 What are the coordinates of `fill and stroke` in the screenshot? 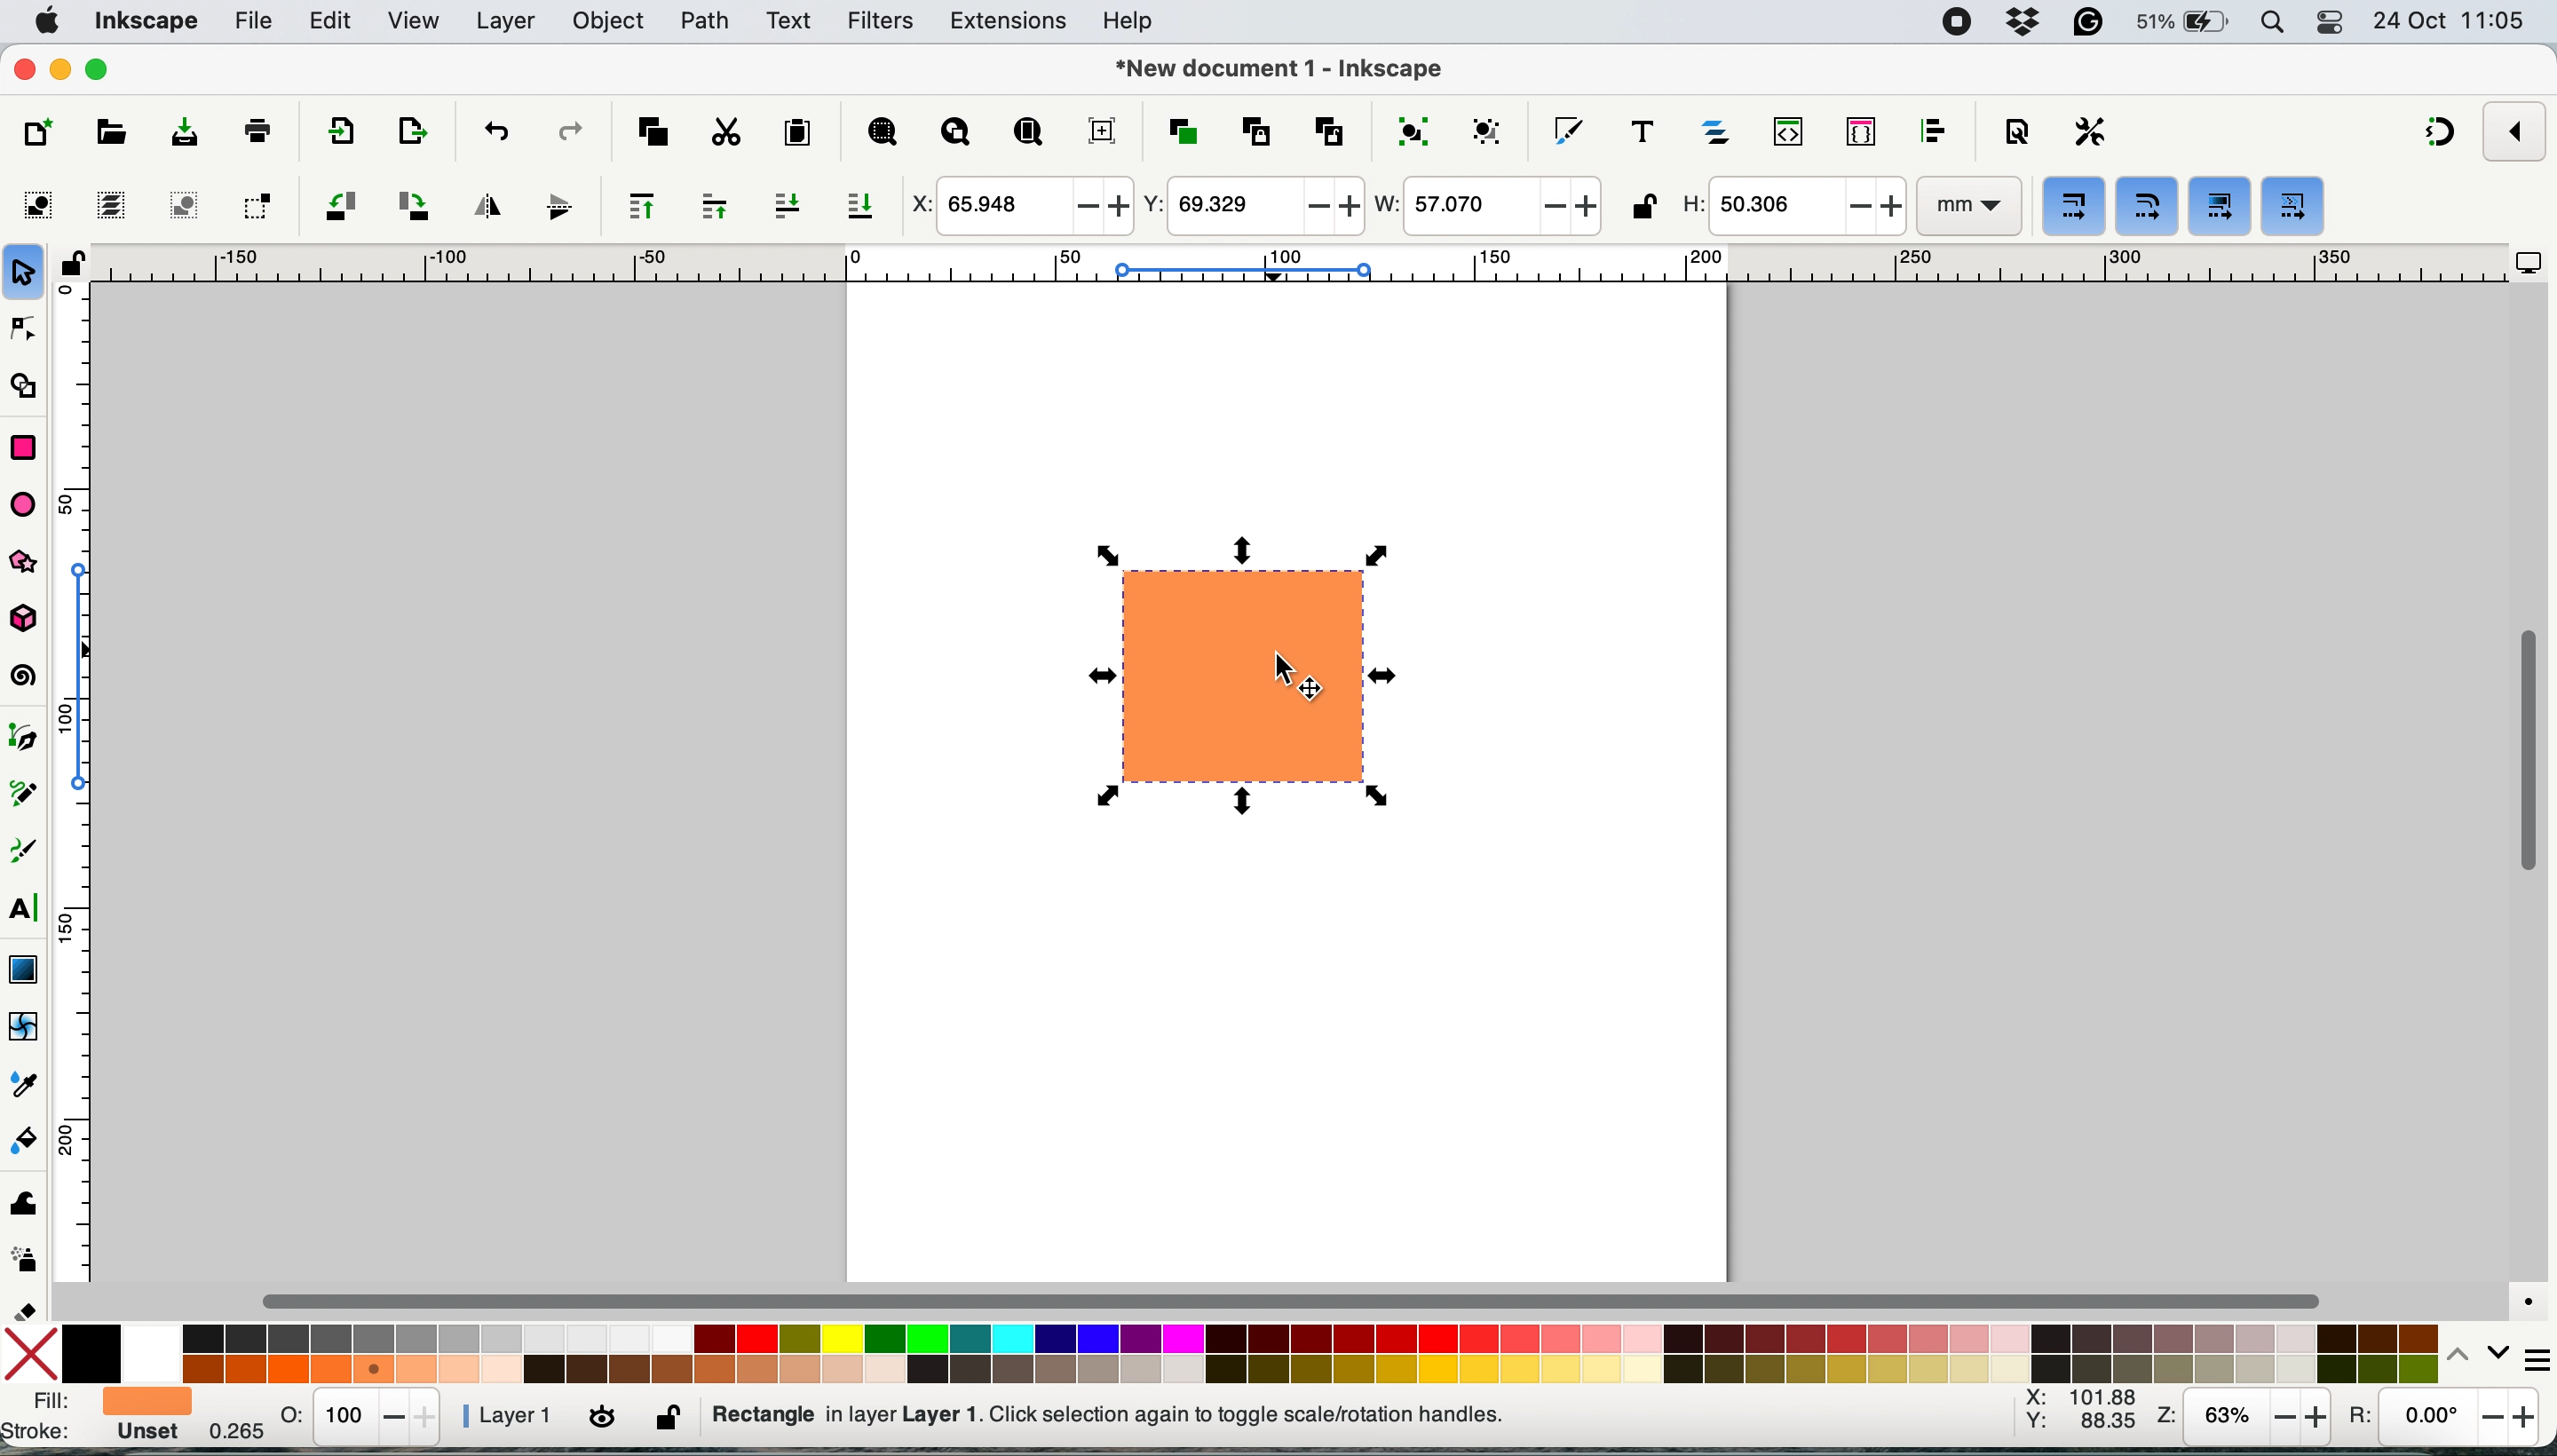 It's located at (94, 1419).